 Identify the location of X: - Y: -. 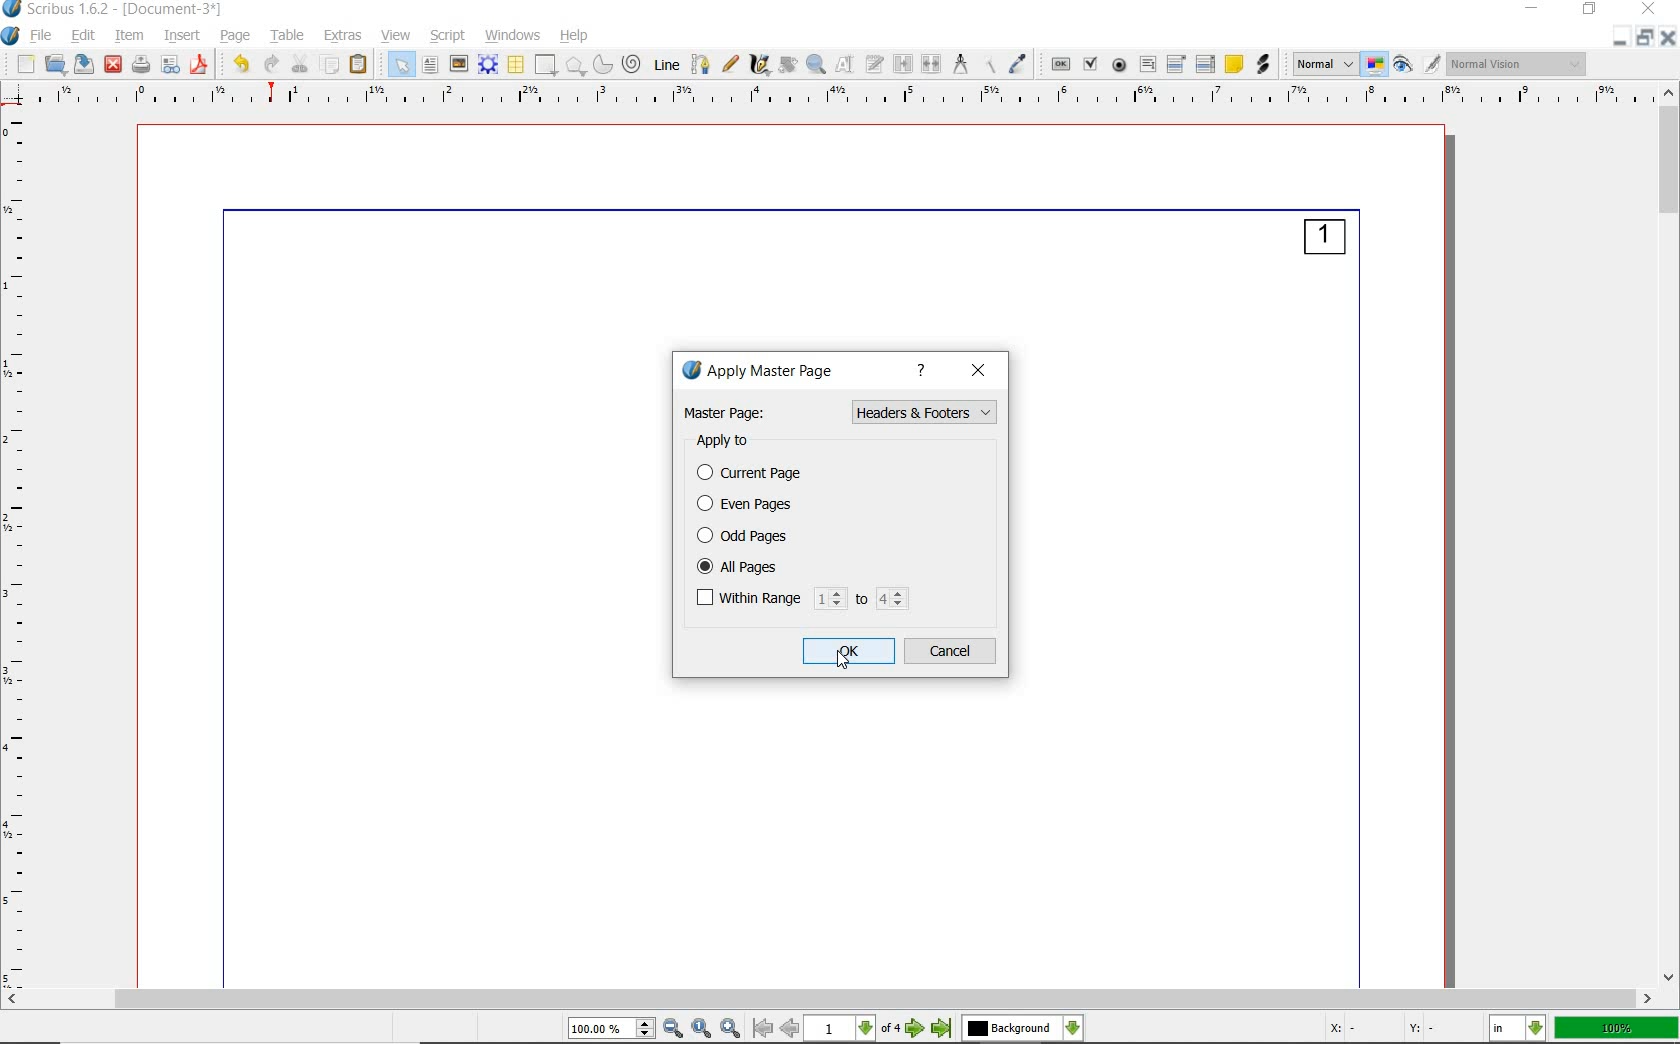
(1381, 1030).